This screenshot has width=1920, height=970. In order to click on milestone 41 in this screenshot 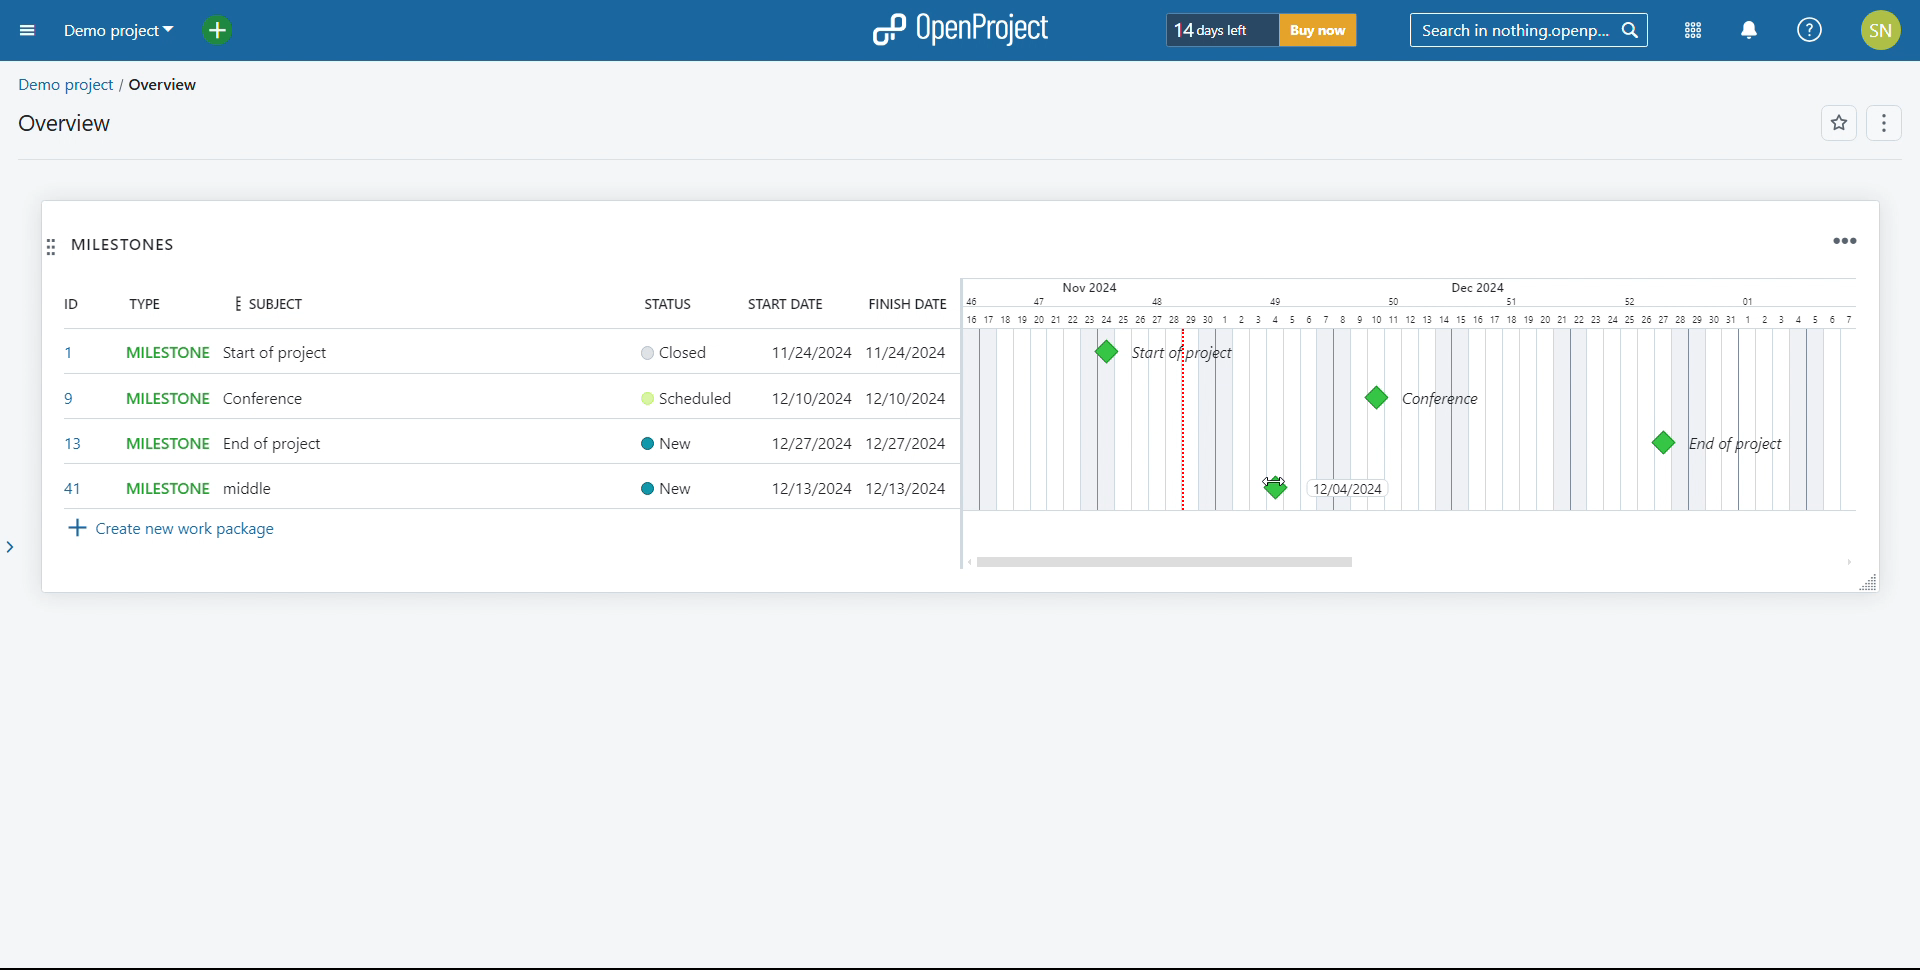, I will do `click(1427, 487)`.